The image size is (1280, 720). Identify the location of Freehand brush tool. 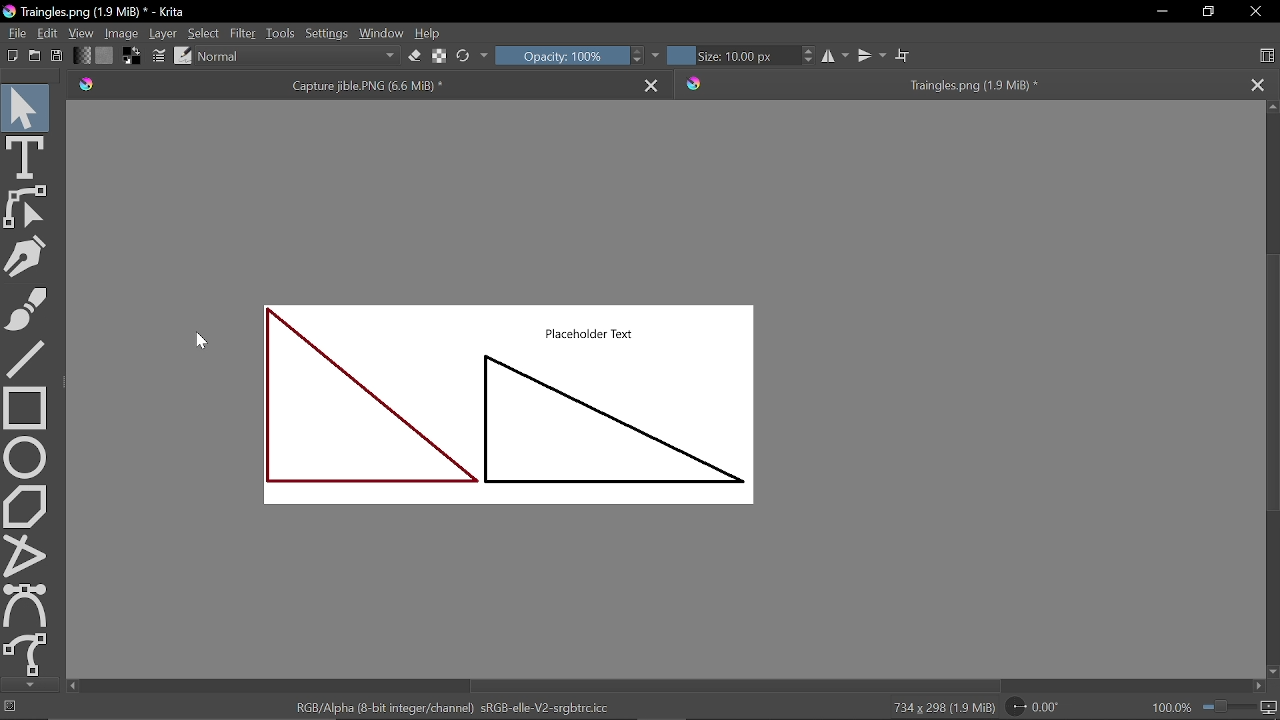
(28, 311).